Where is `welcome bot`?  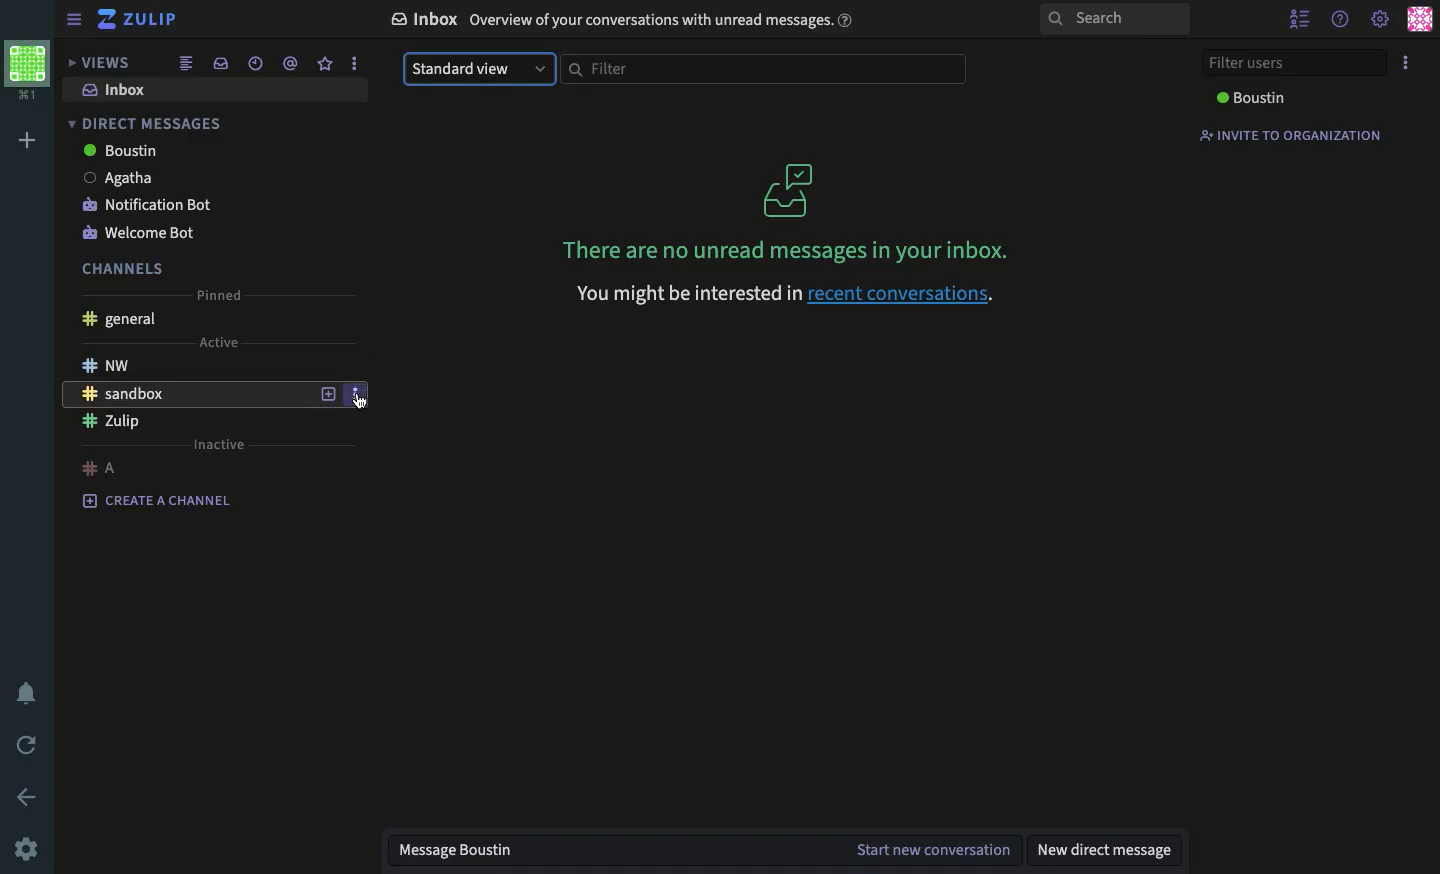 welcome bot is located at coordinates (142, 232).